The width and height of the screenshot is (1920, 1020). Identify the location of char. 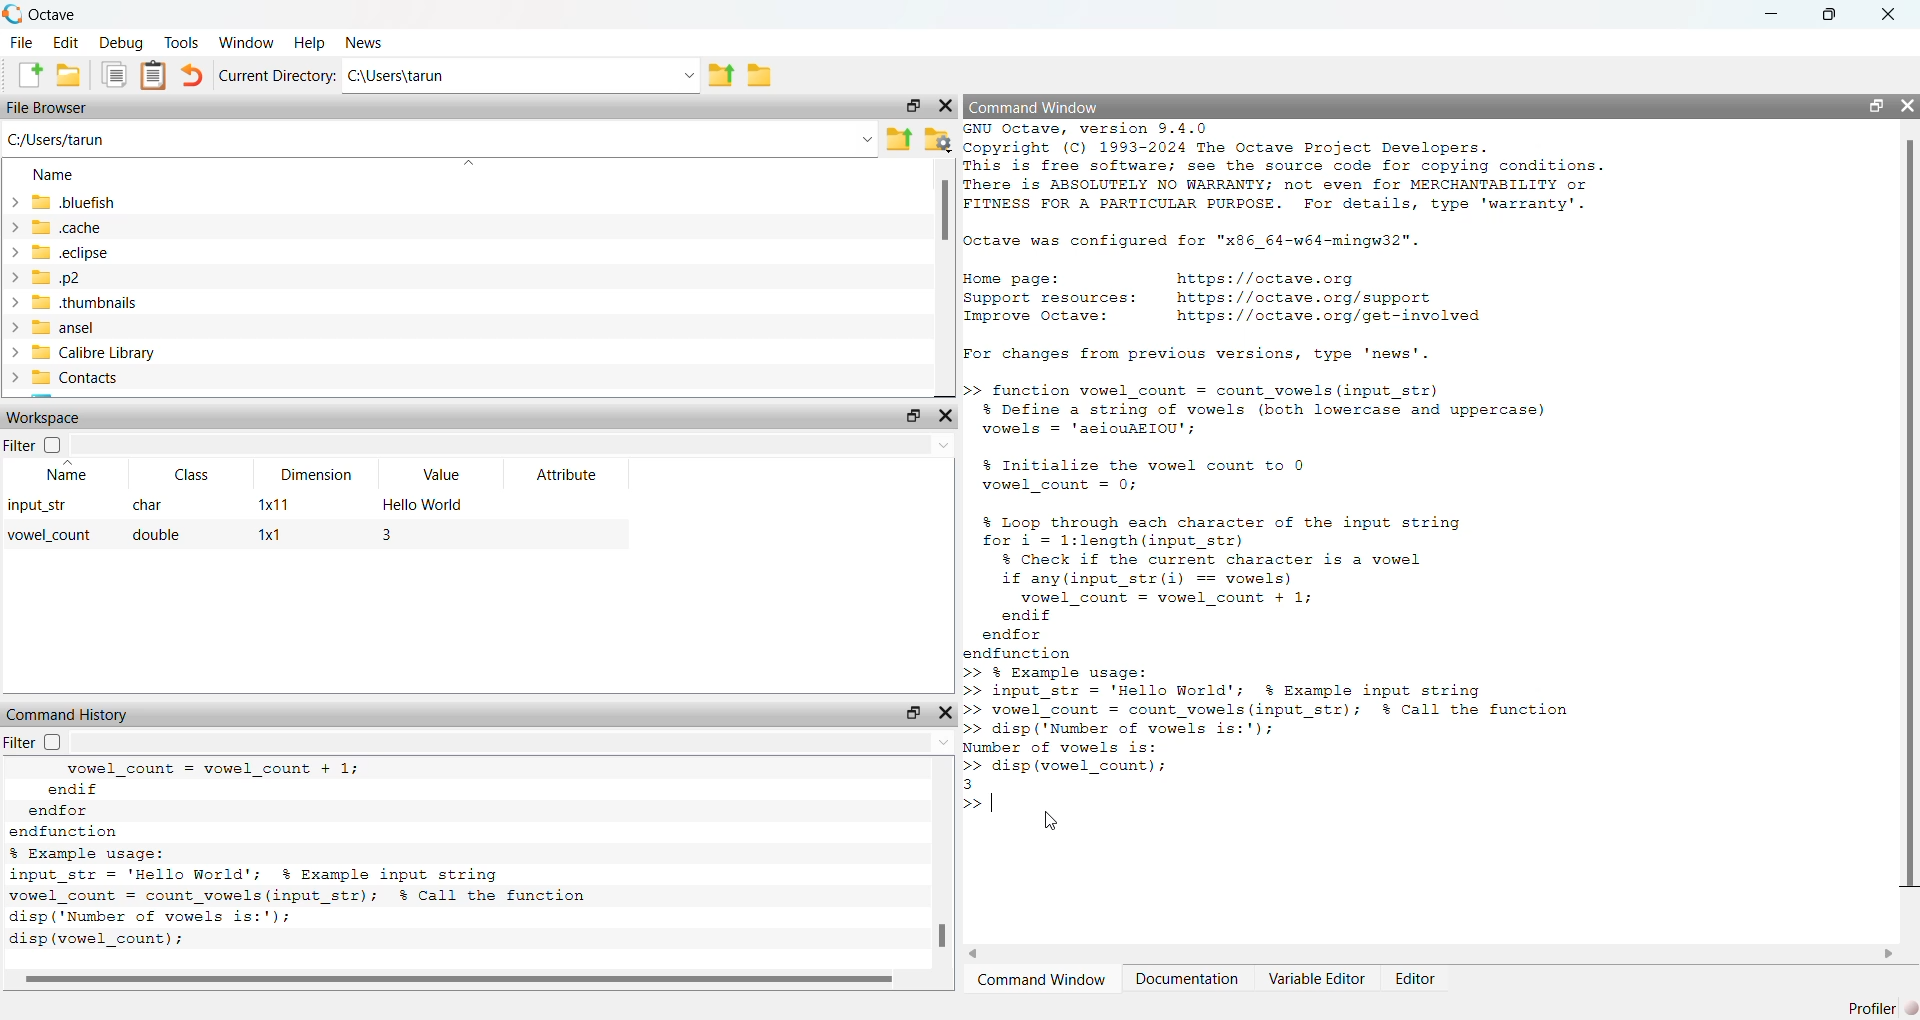
(145, 505).